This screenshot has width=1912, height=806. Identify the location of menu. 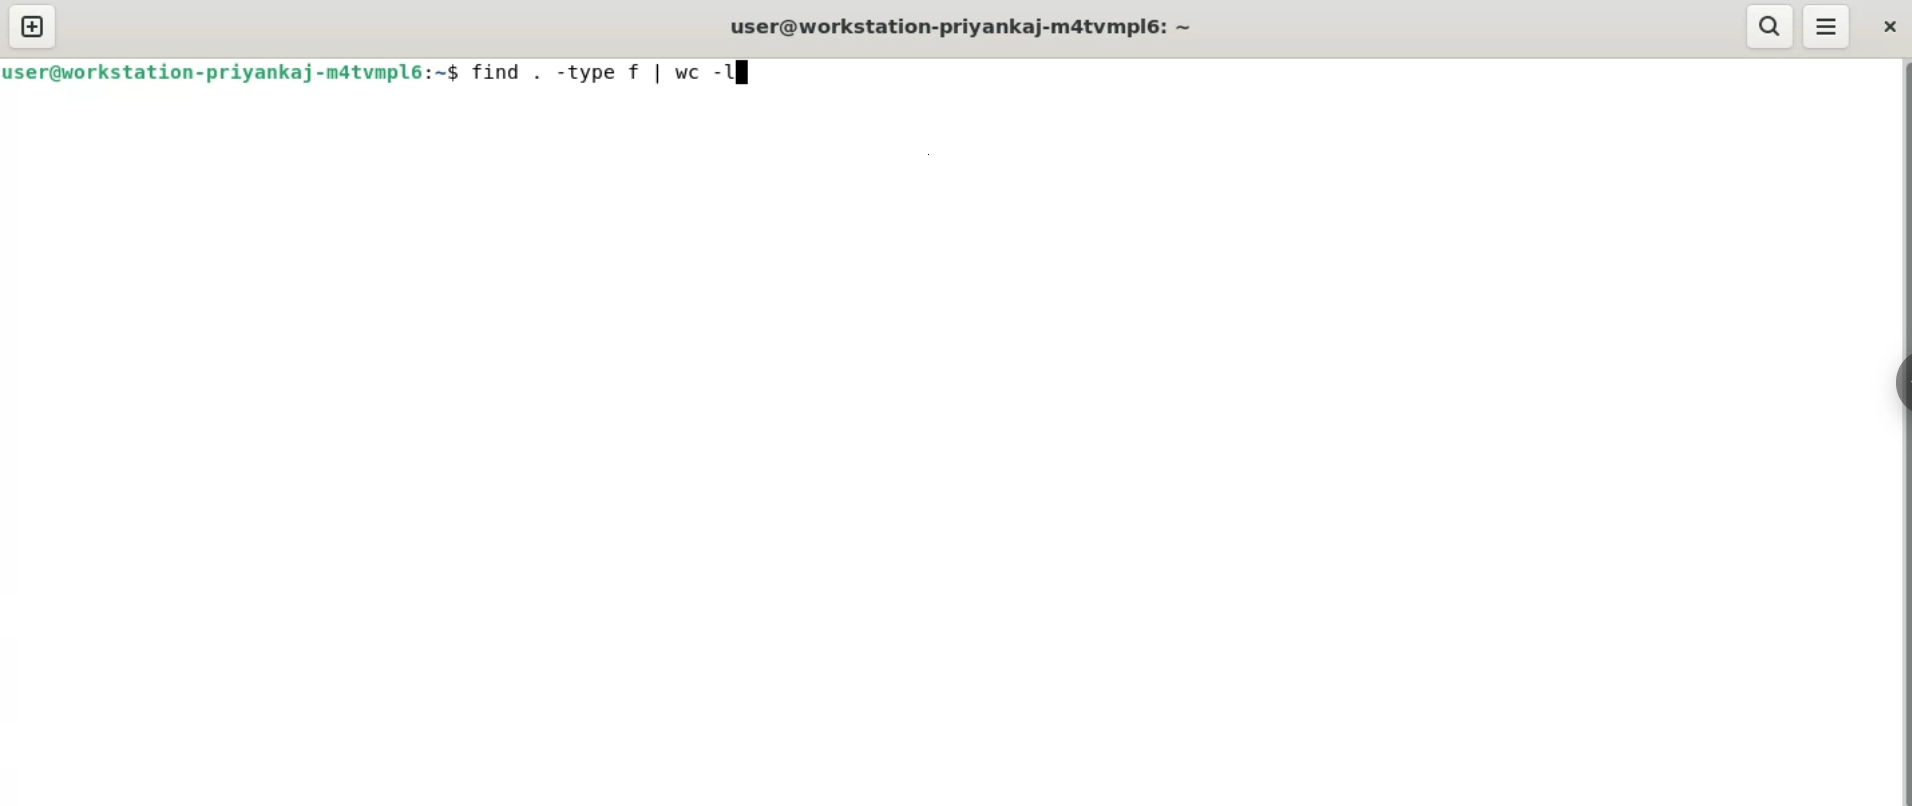
(1824, 25).